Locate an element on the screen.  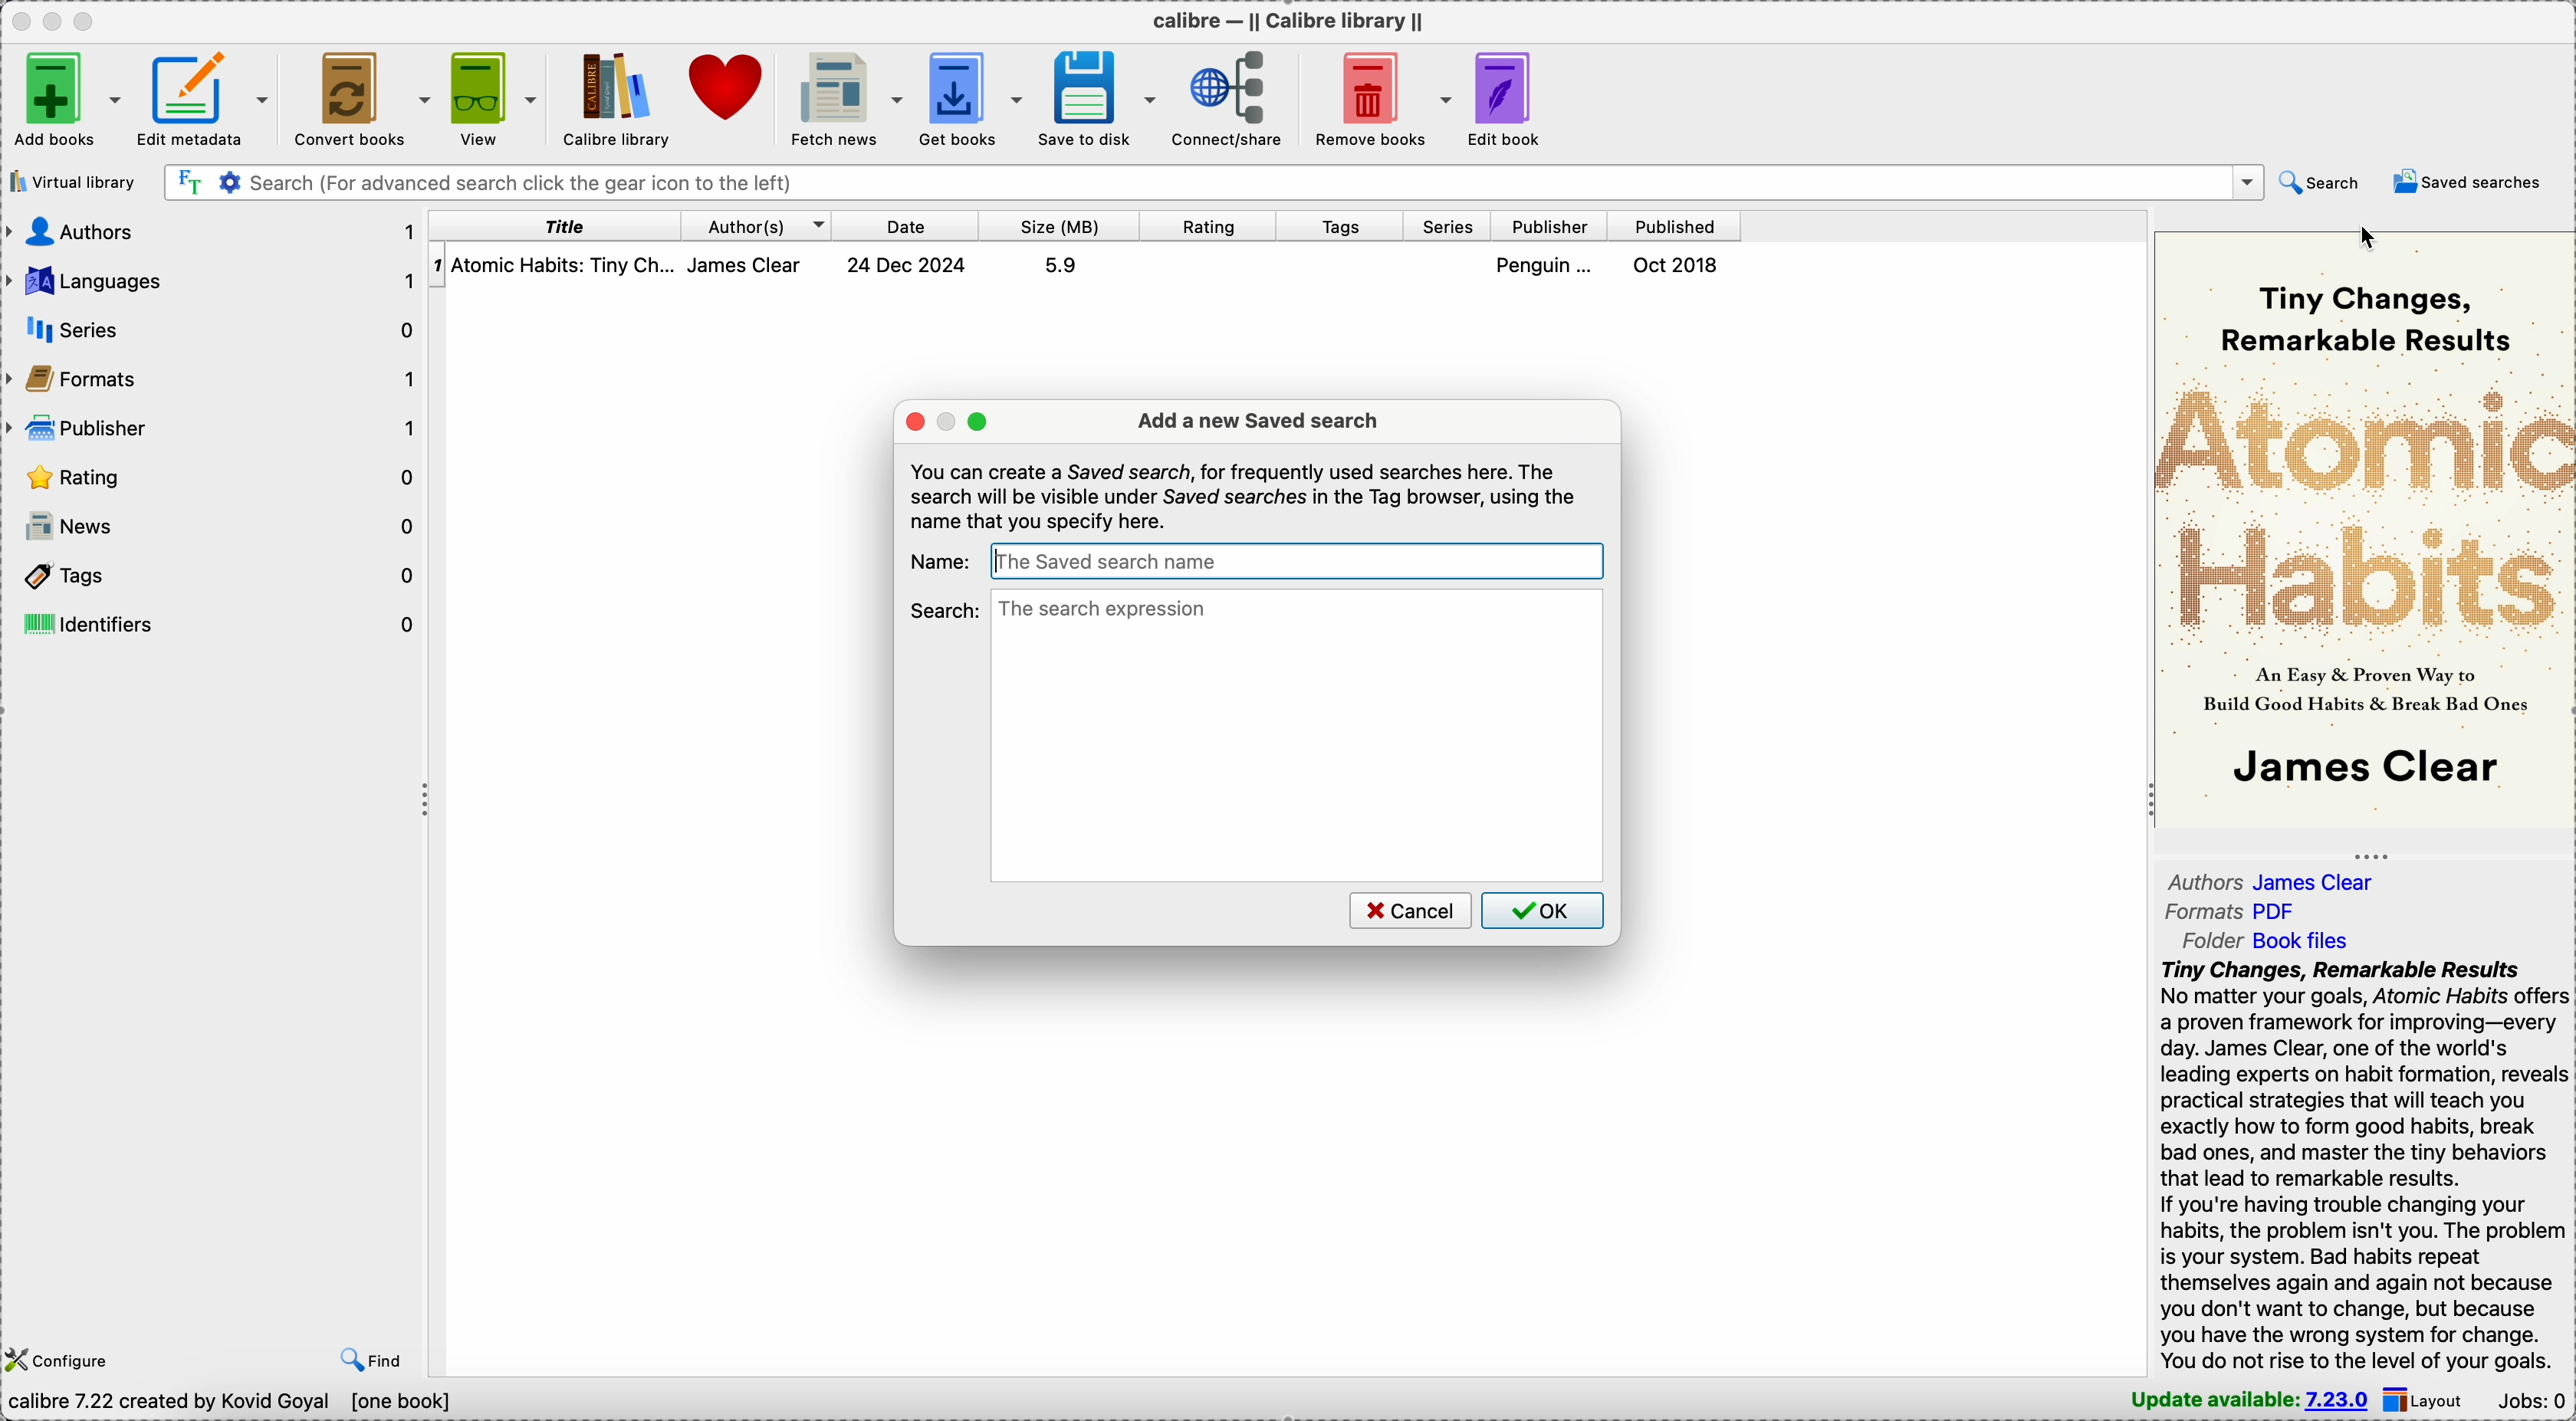
title is located at coordinates (556, 225).